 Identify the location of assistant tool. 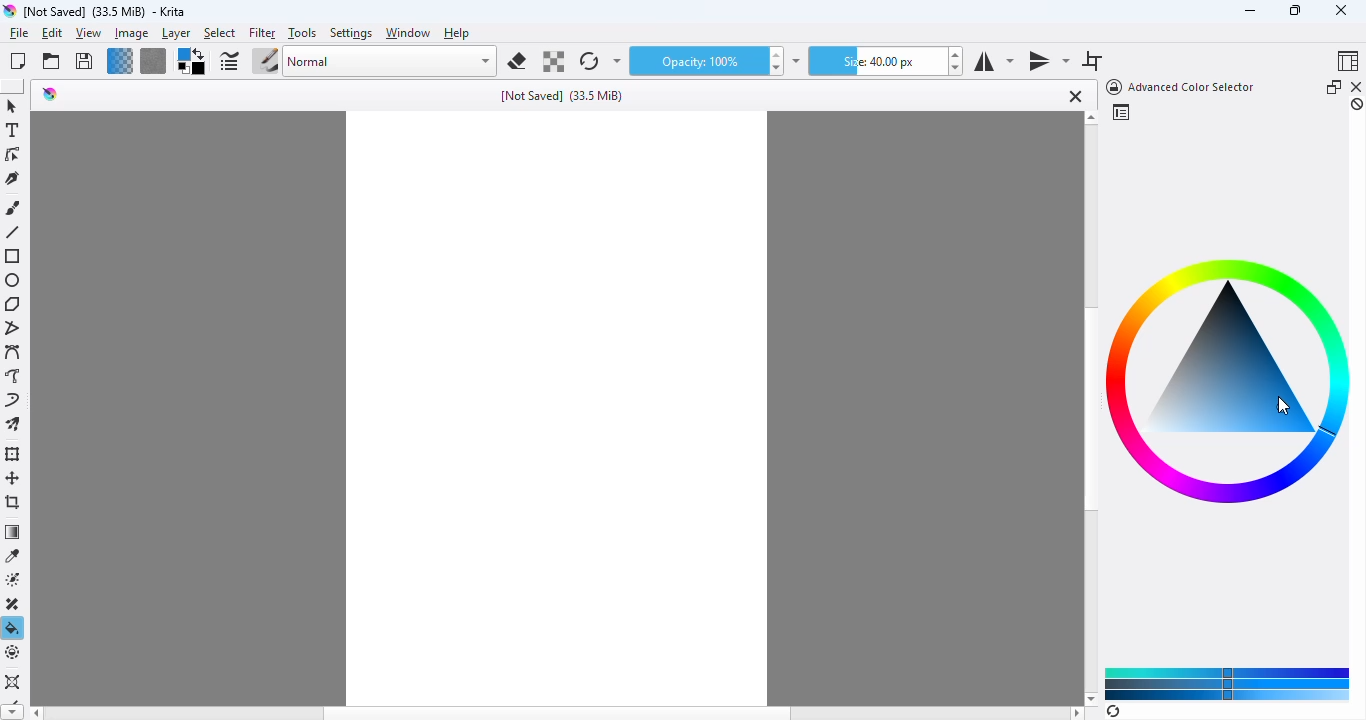
(12, 681).